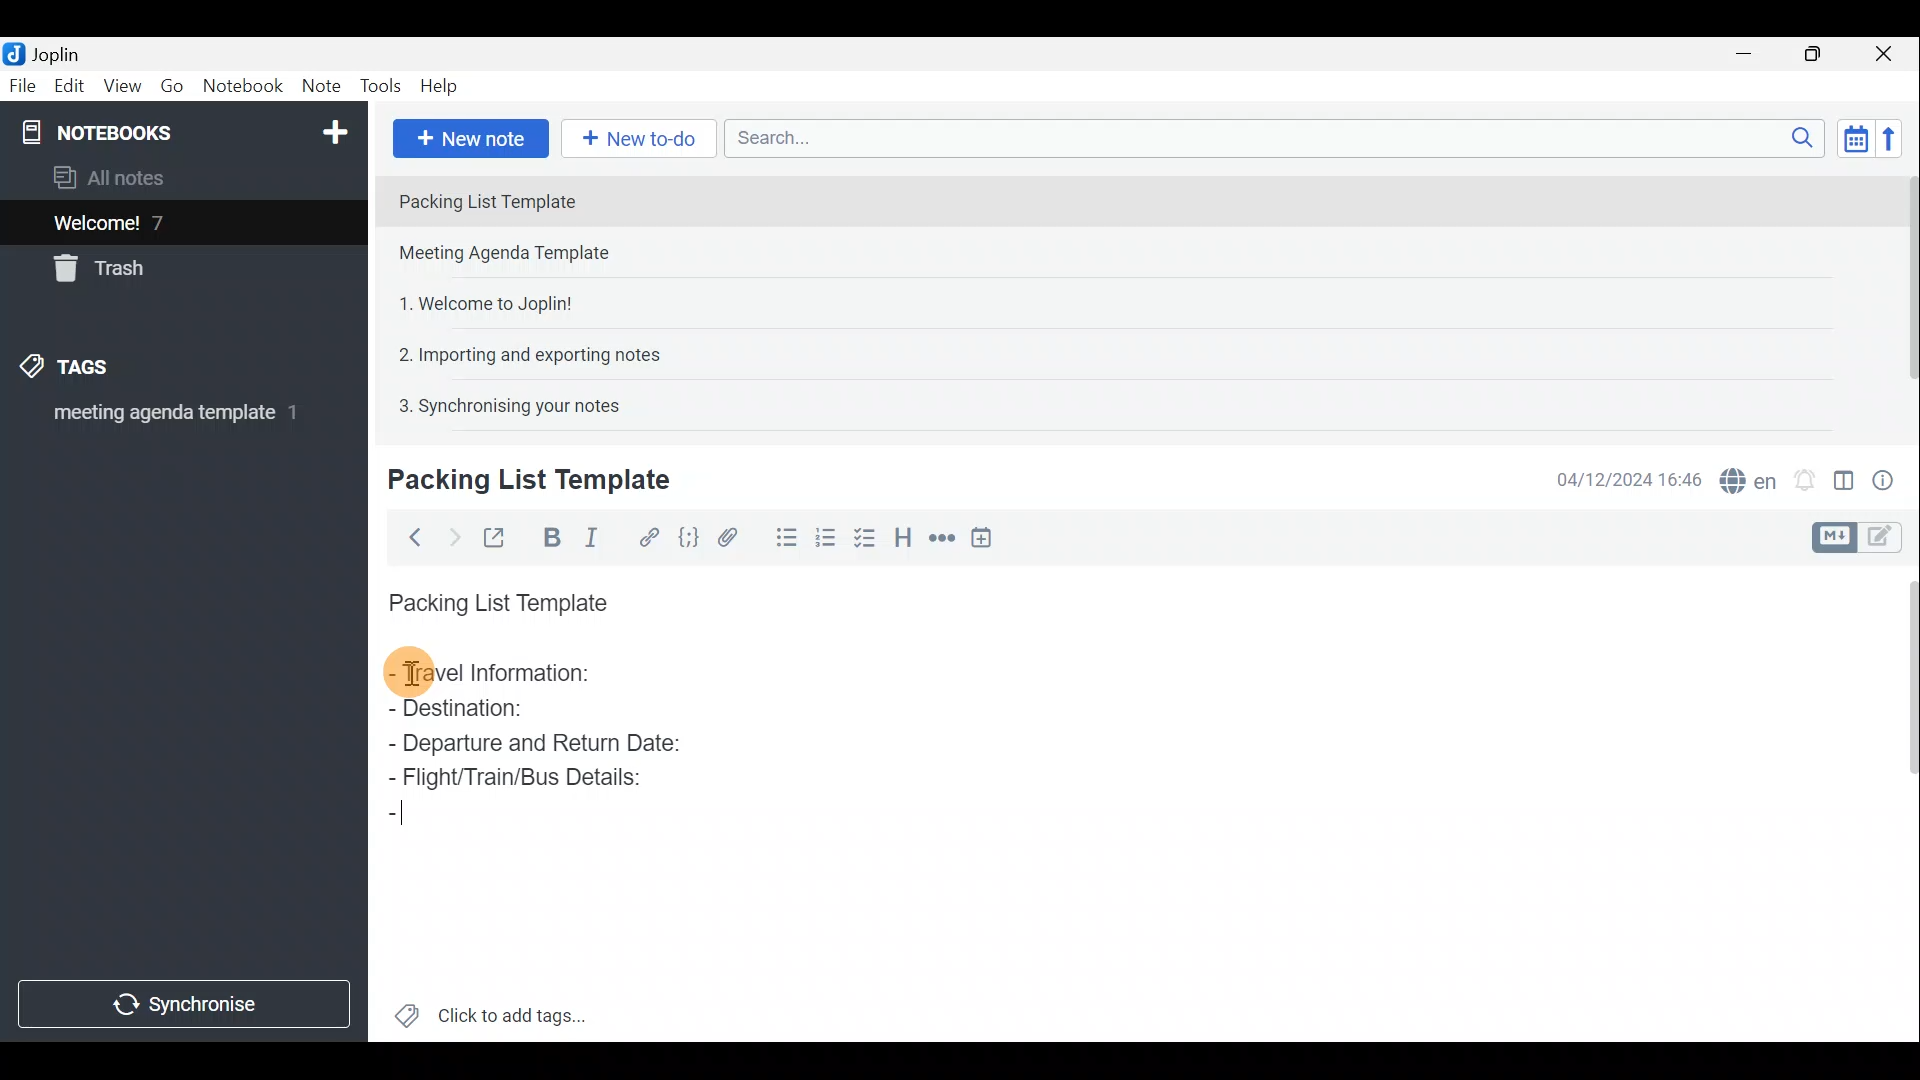 The height and width of the screenshot is (1080, 1920). I want to click on Reverse sort order, so click(1896, 137).